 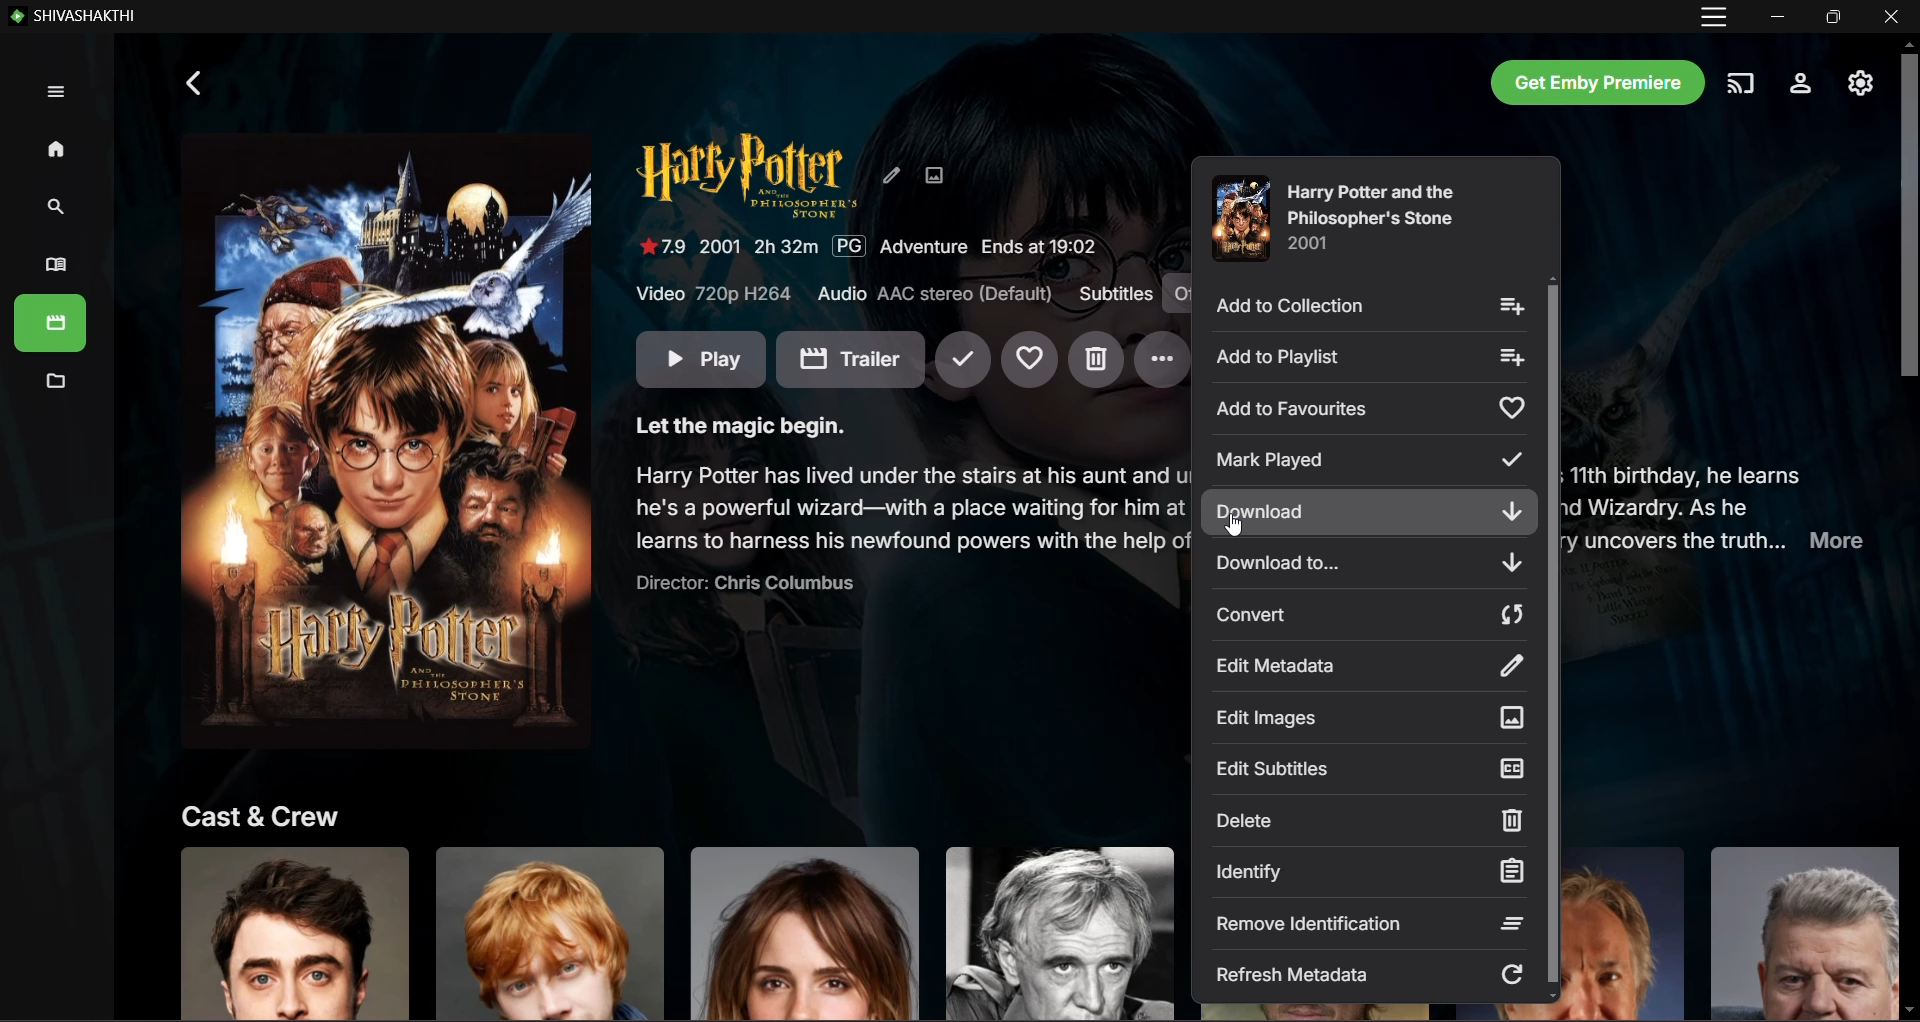 What do you see at coordinates (1369, 974) in the screenshot?
I see `Refresh Metadata` at bounding box center [1369, 974].